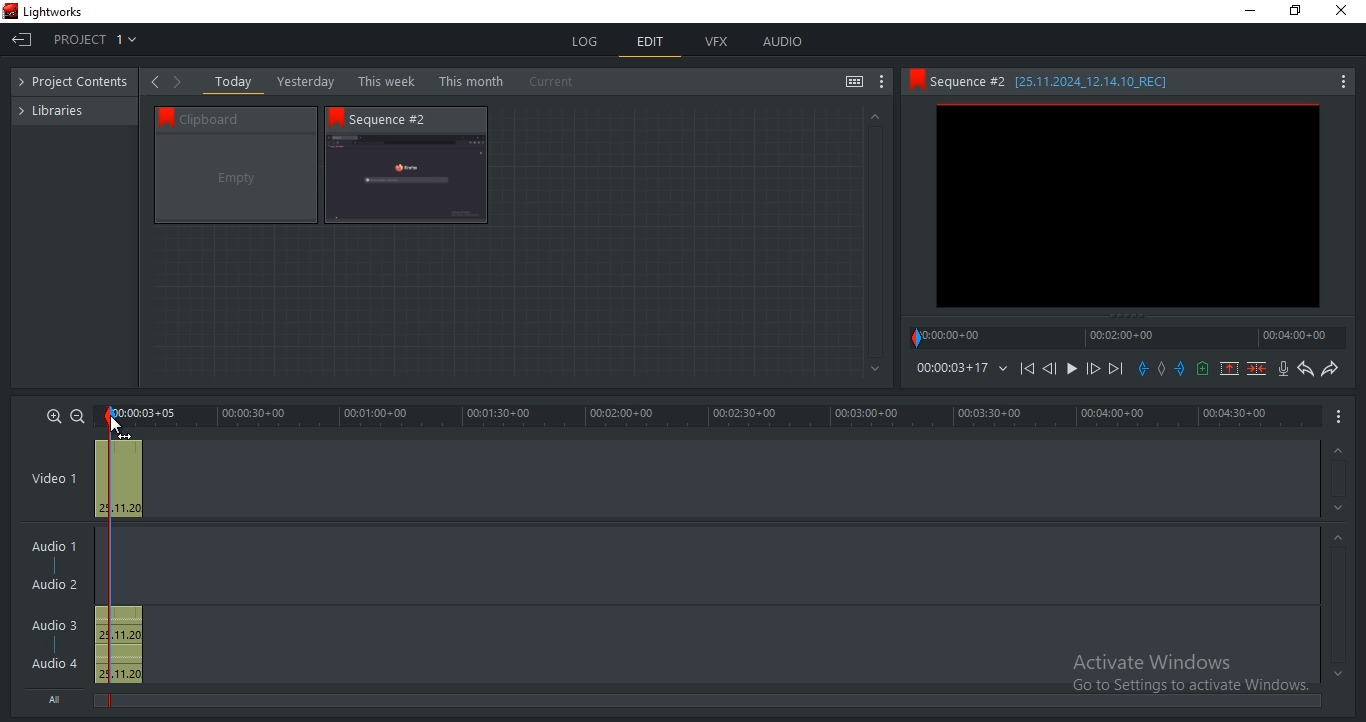 The image size is (1366, 722). Describe the element at coordinates (710, 416) in the screenshot. I see `timeline` at that location.